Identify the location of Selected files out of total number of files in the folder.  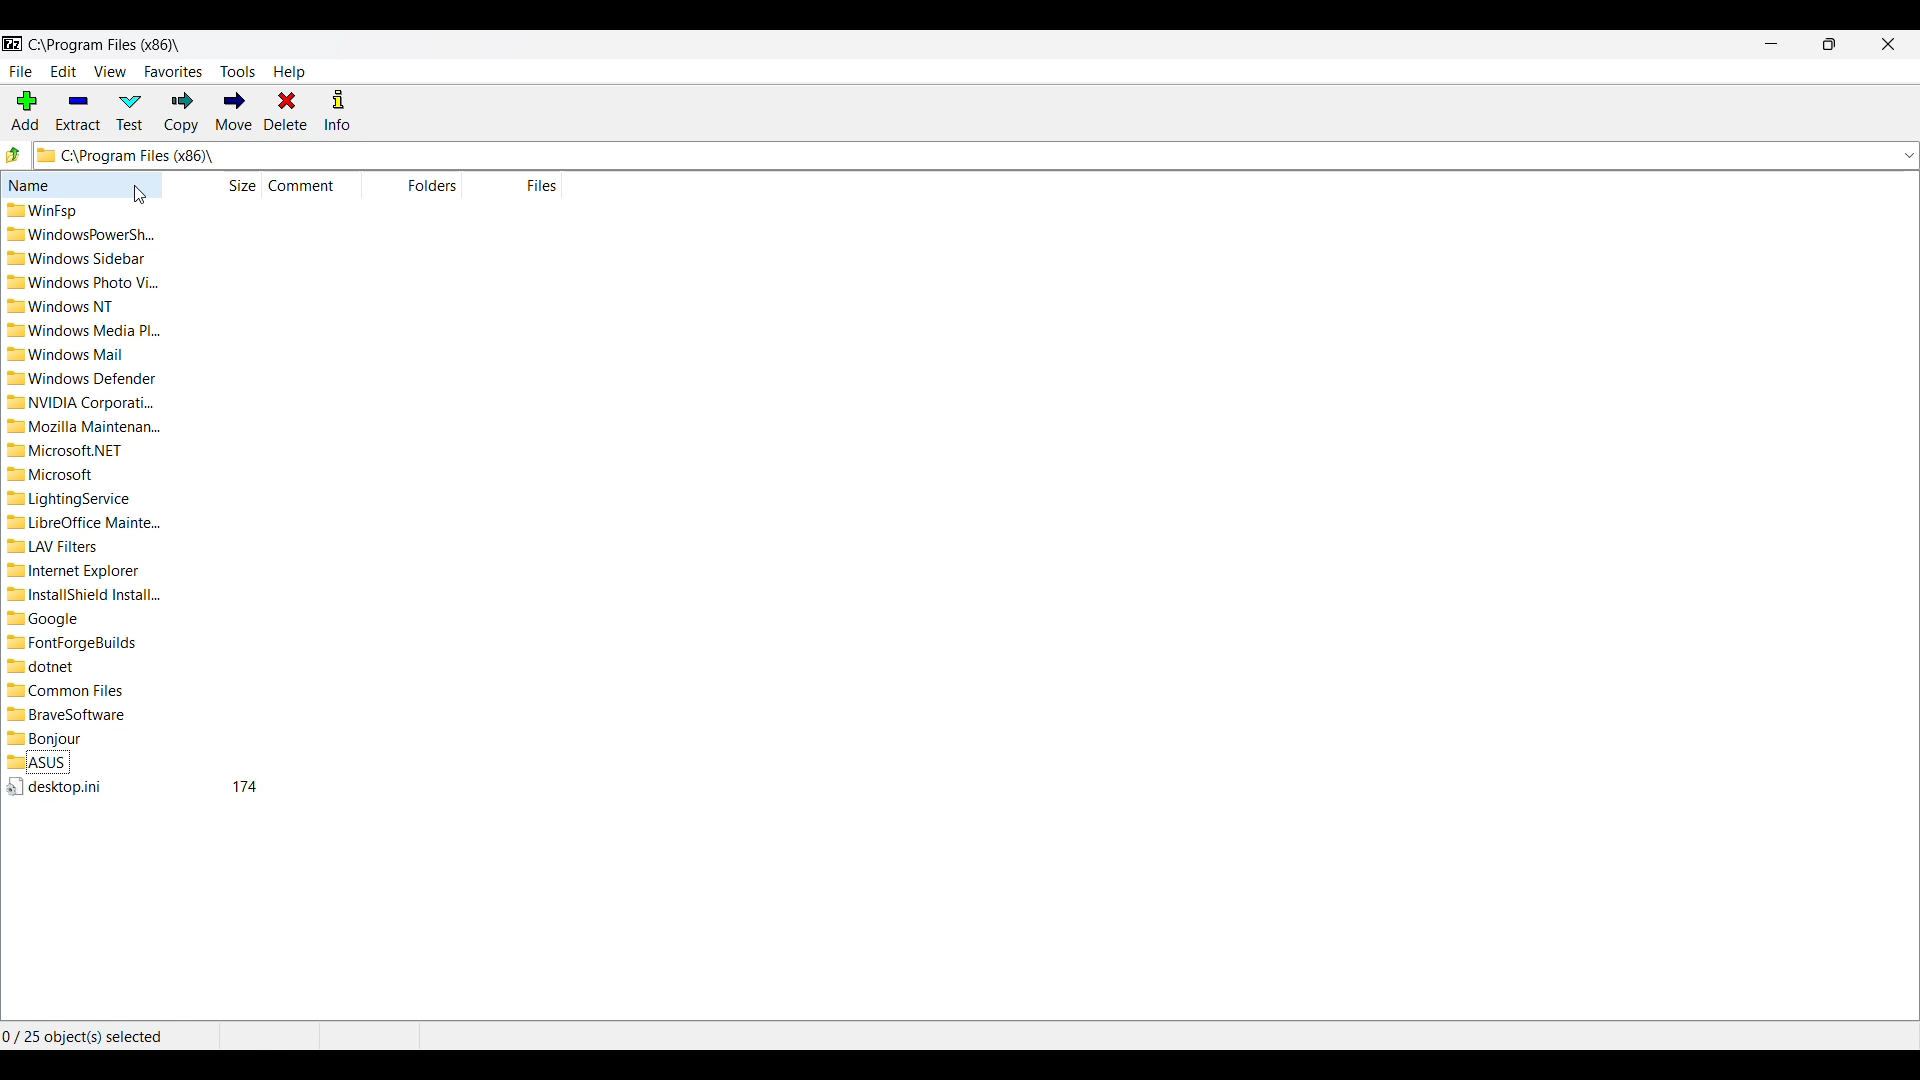
(109, 1036).